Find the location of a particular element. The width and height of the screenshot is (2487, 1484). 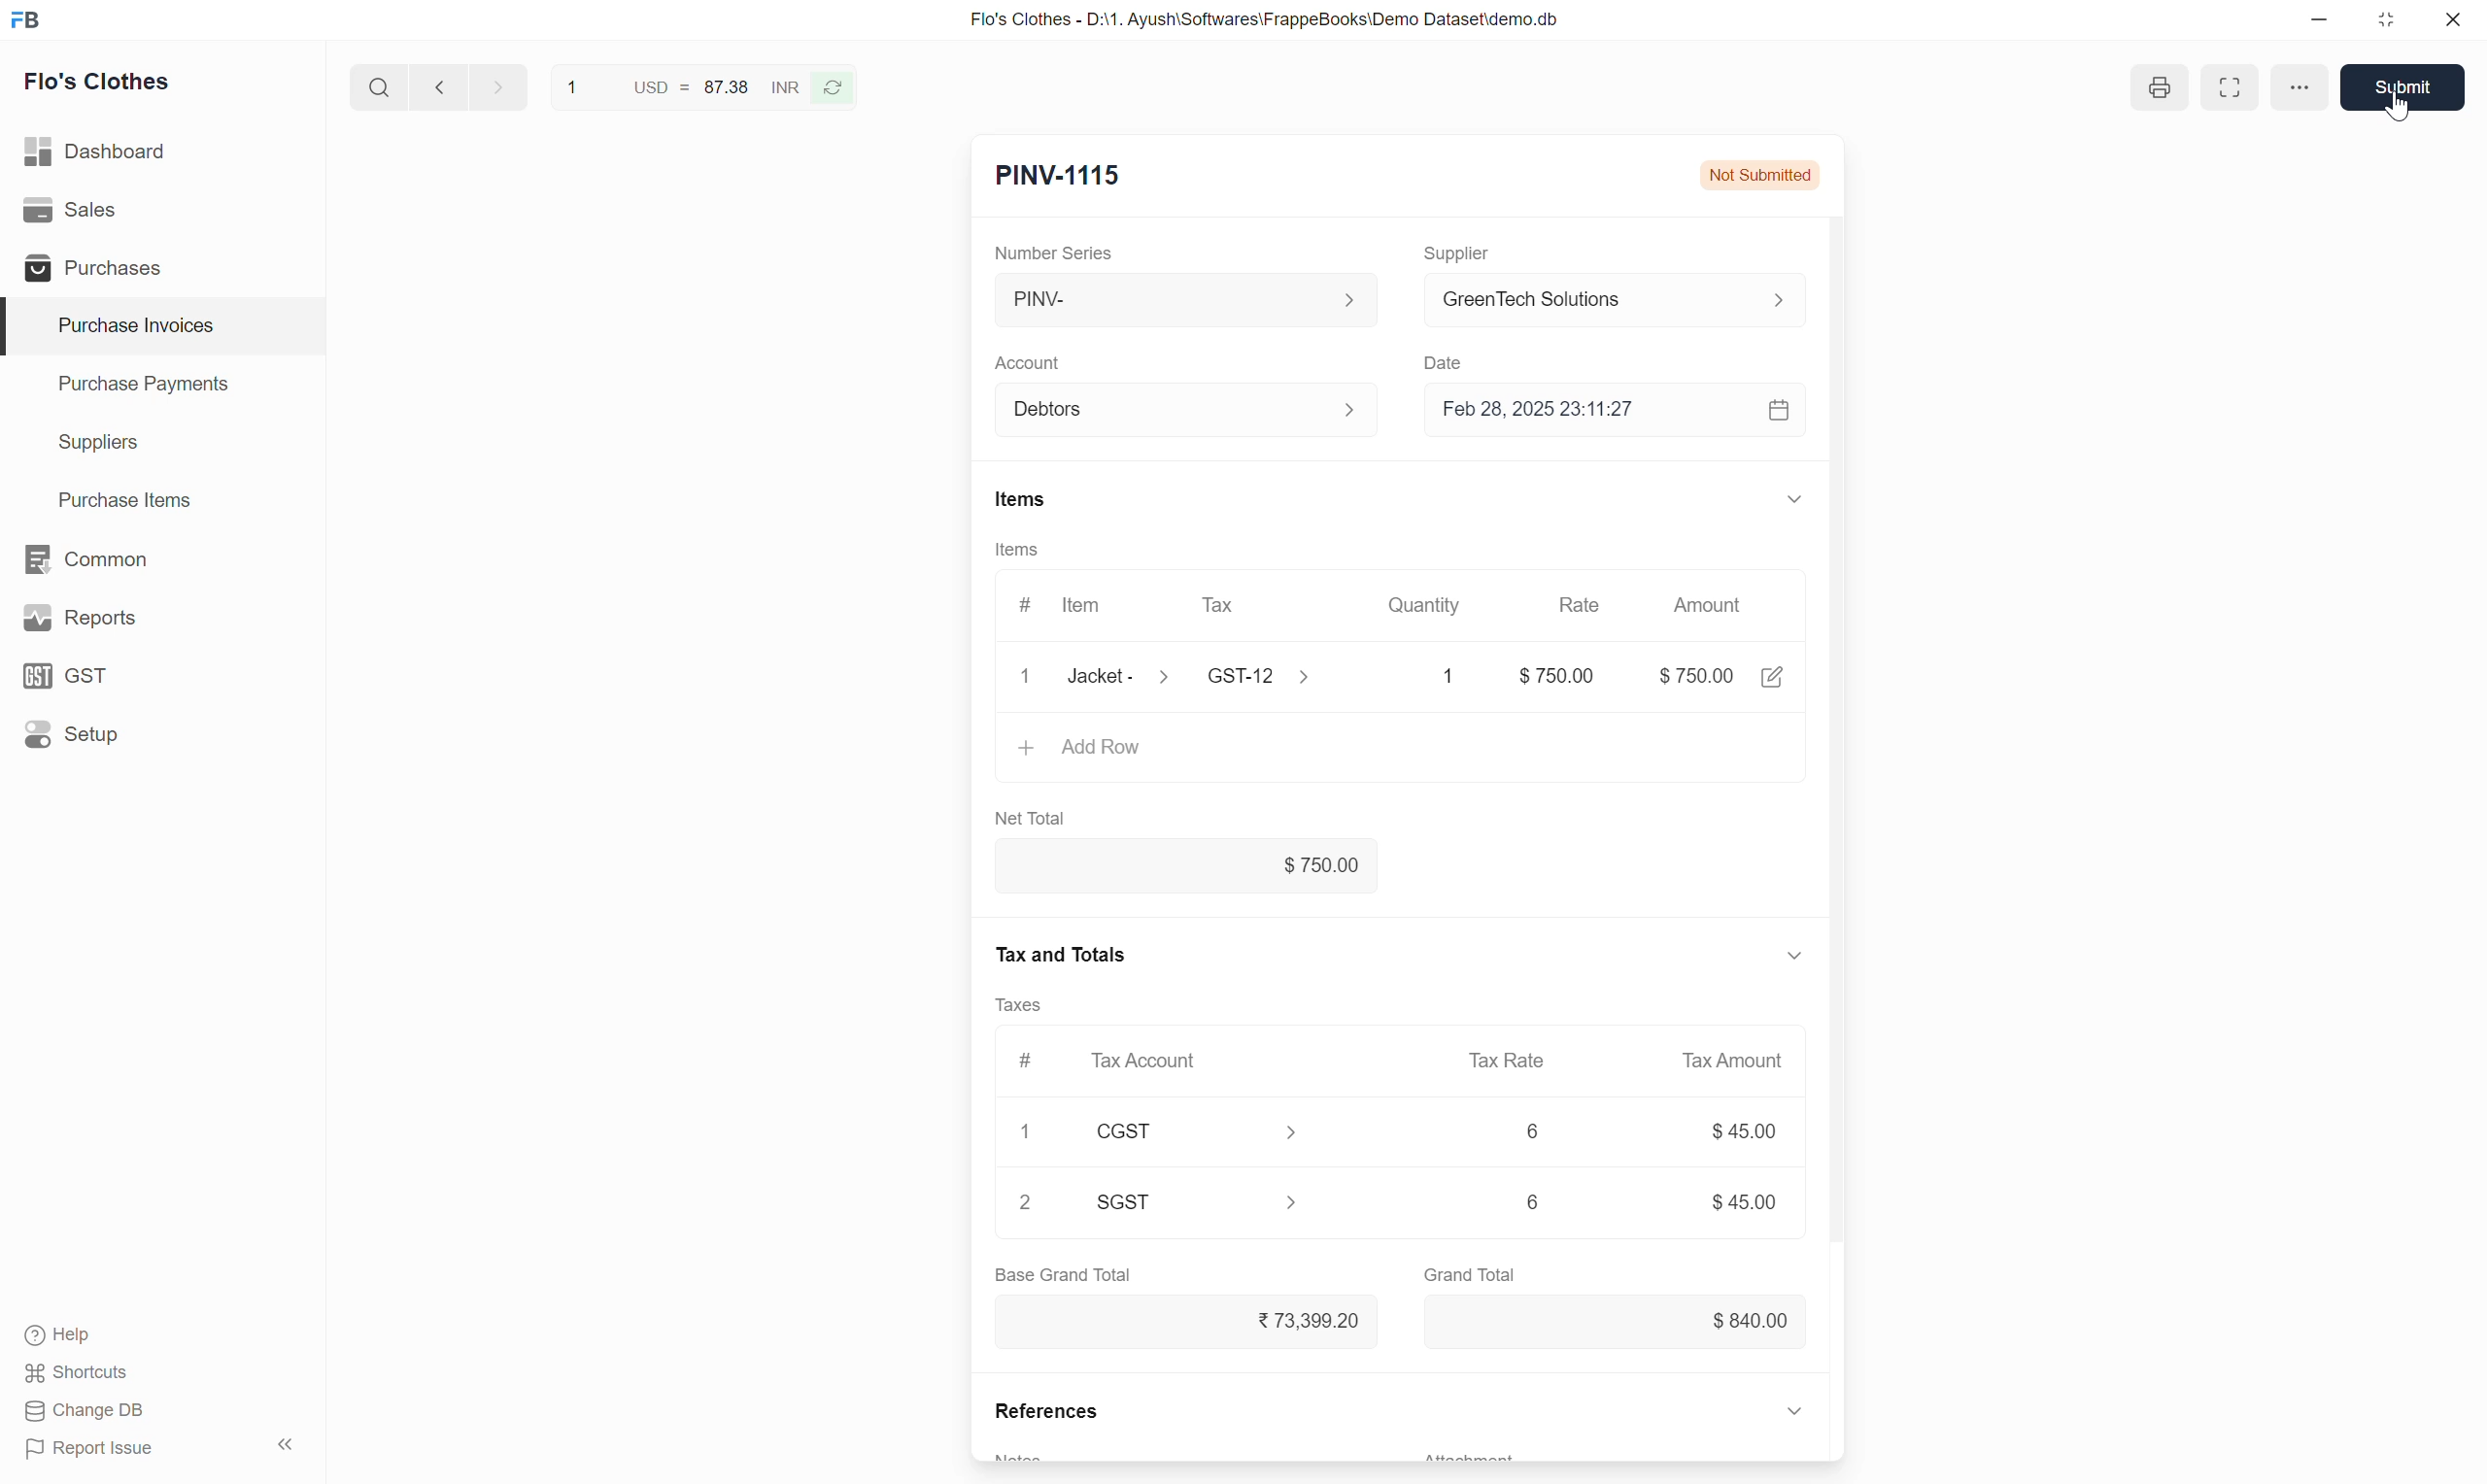

Shortcuts is located at coordinates (79, 1373).